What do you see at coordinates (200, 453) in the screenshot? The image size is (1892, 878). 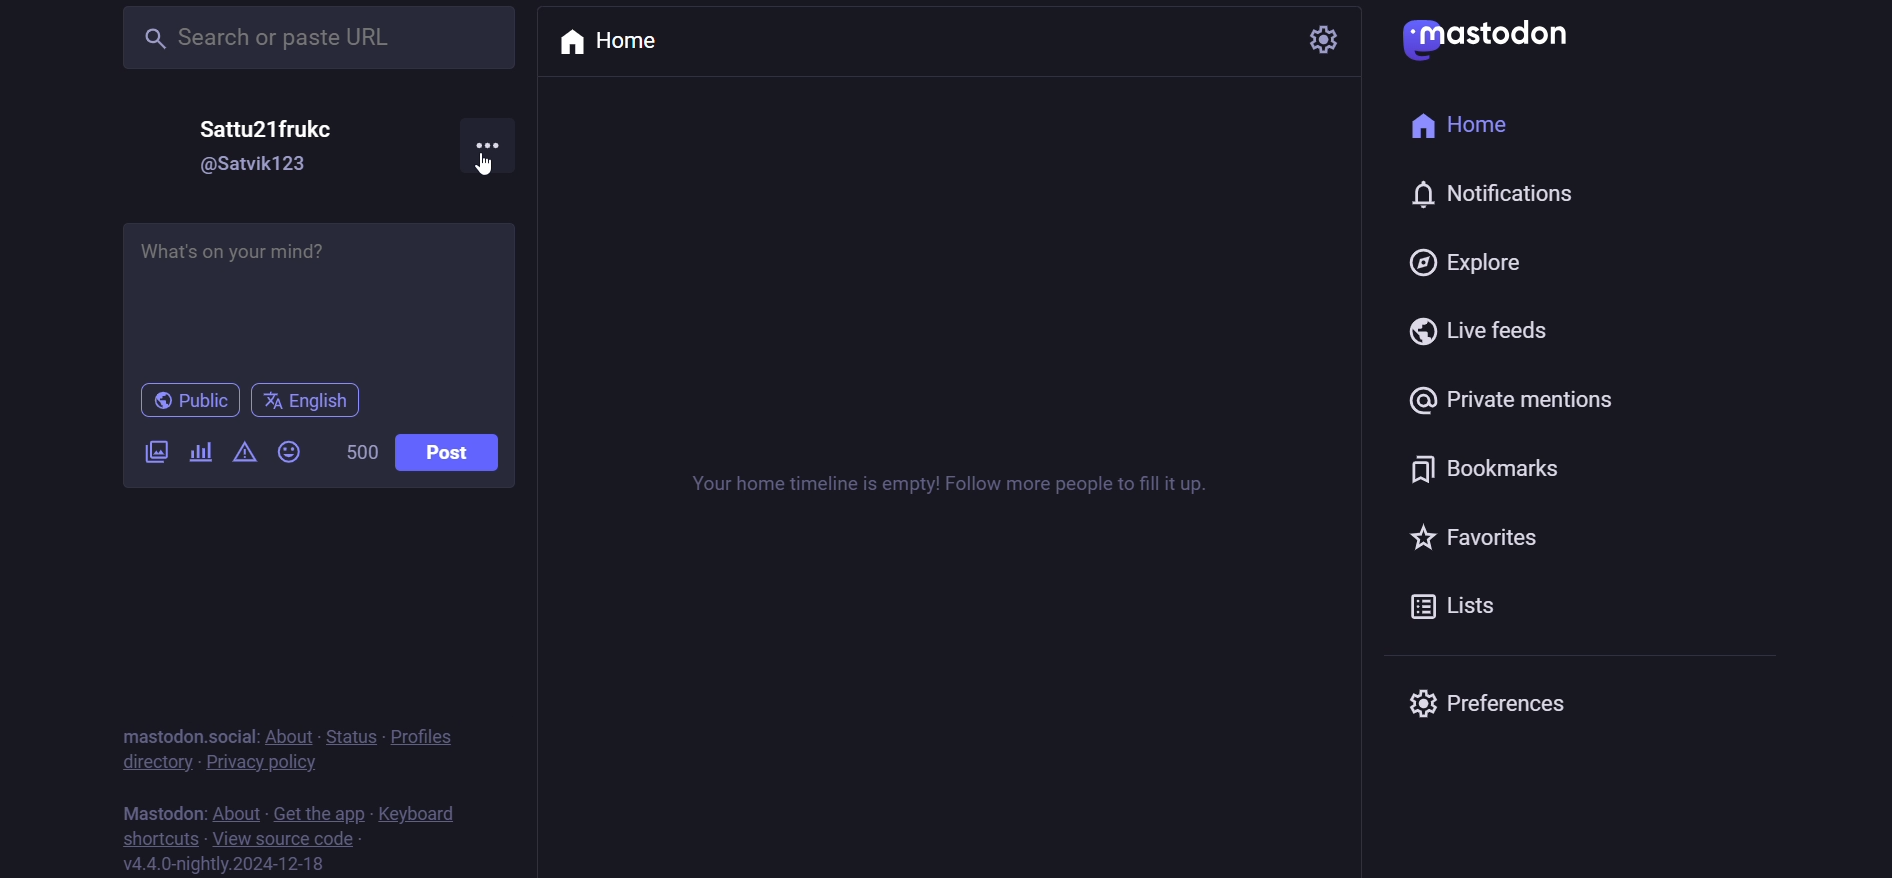 I see `poll` at bounding box center [200, 453].